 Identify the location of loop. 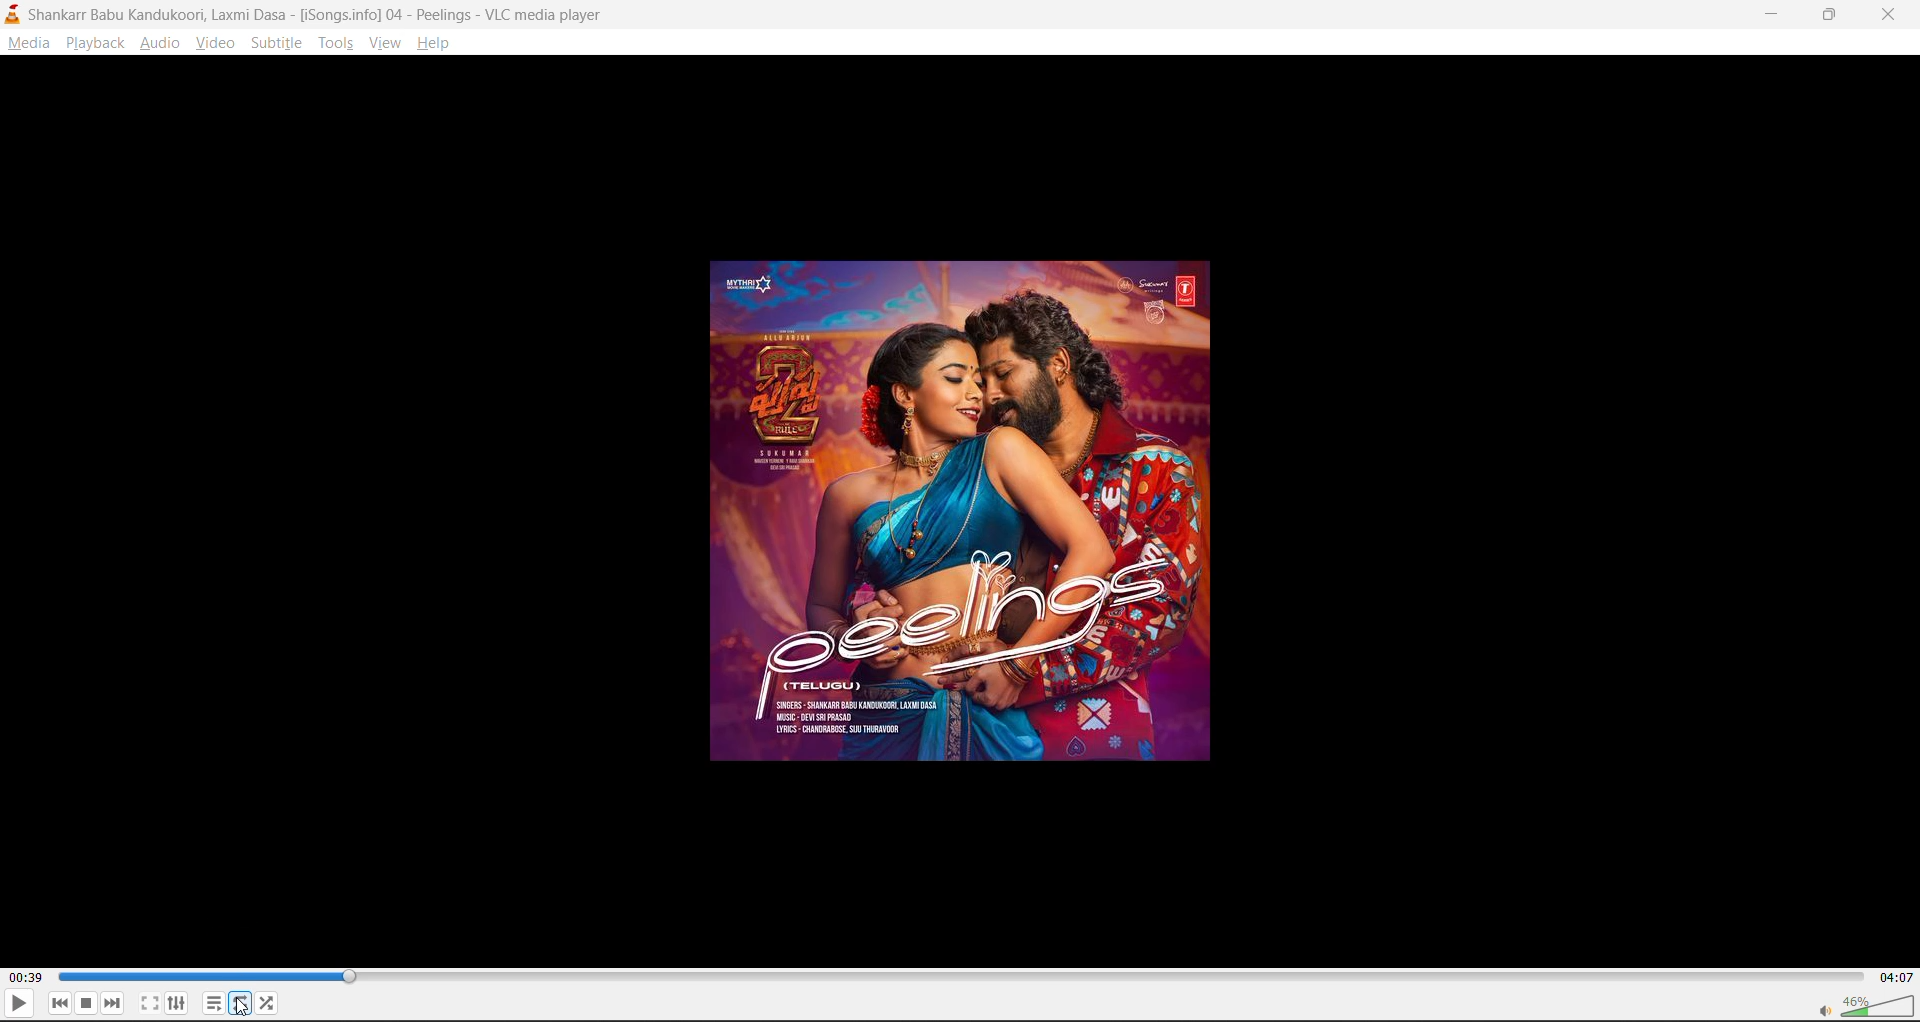
(241, 1002).